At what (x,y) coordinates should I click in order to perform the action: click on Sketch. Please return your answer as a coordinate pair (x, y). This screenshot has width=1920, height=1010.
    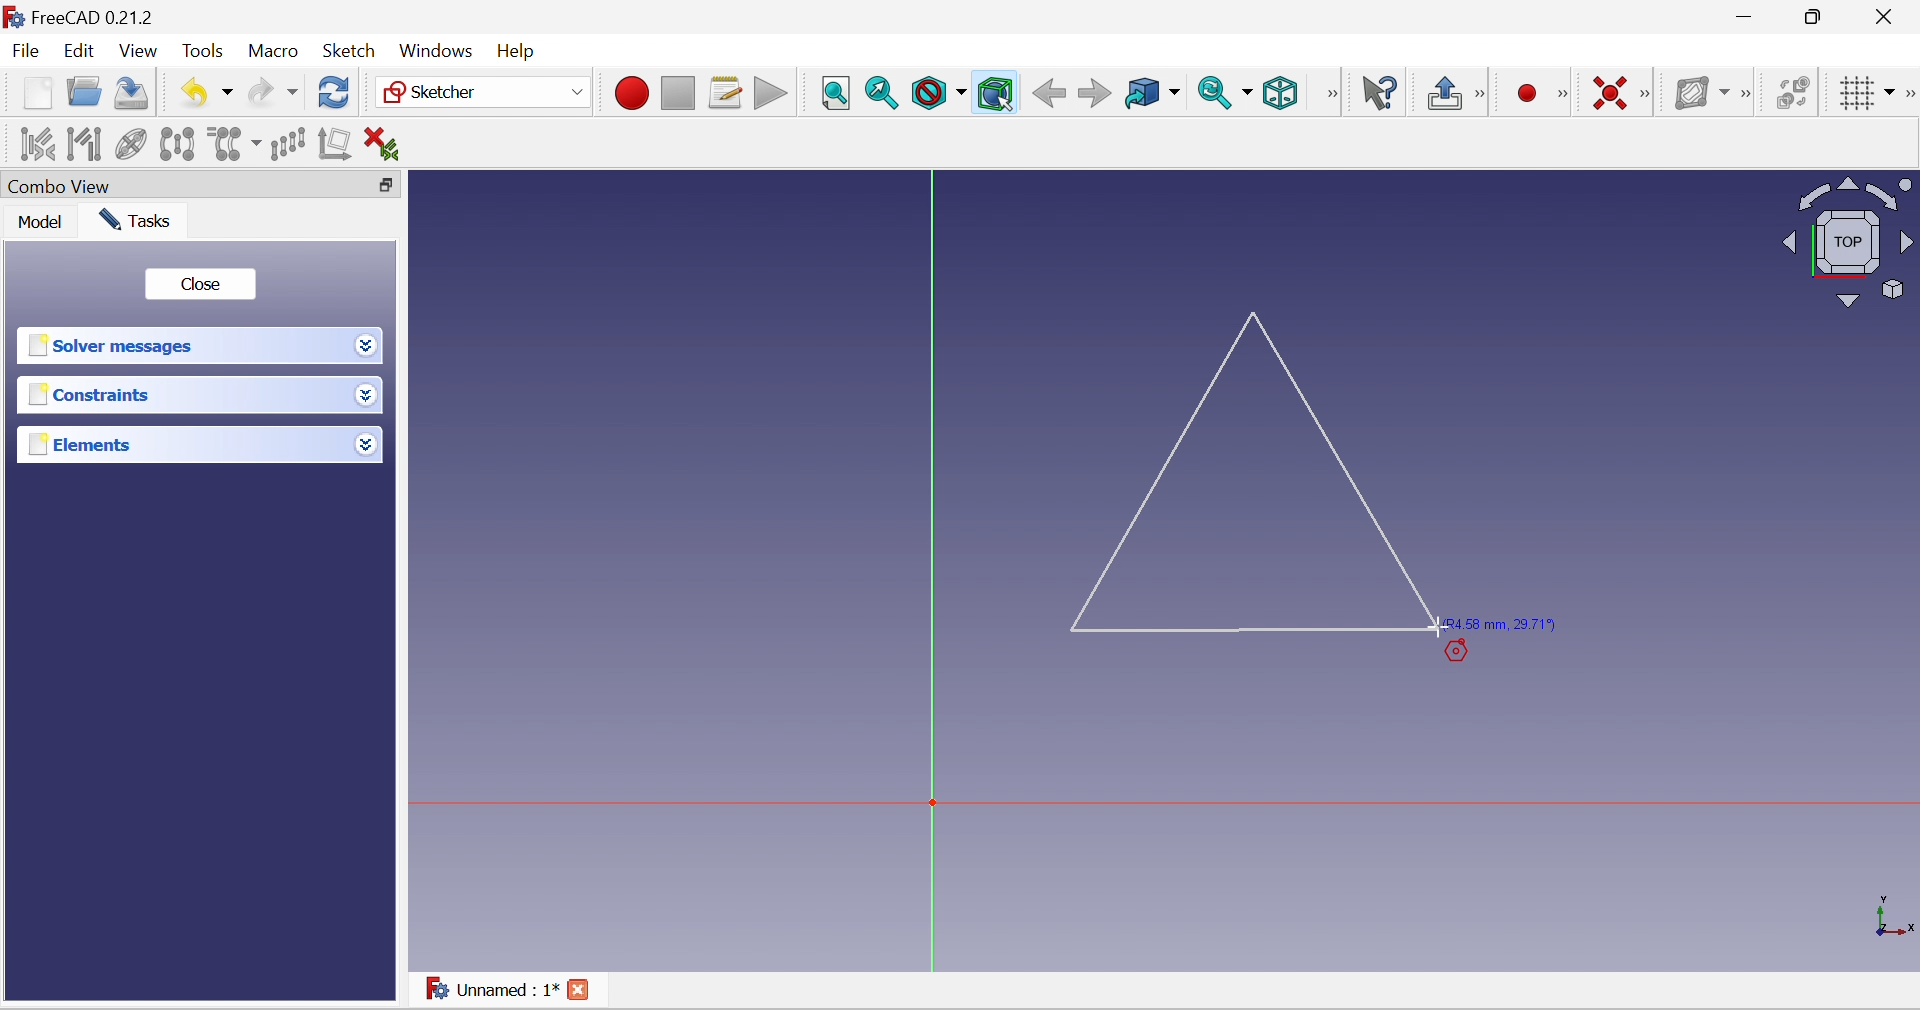
    Looking at the image, I should click on (349, 51).